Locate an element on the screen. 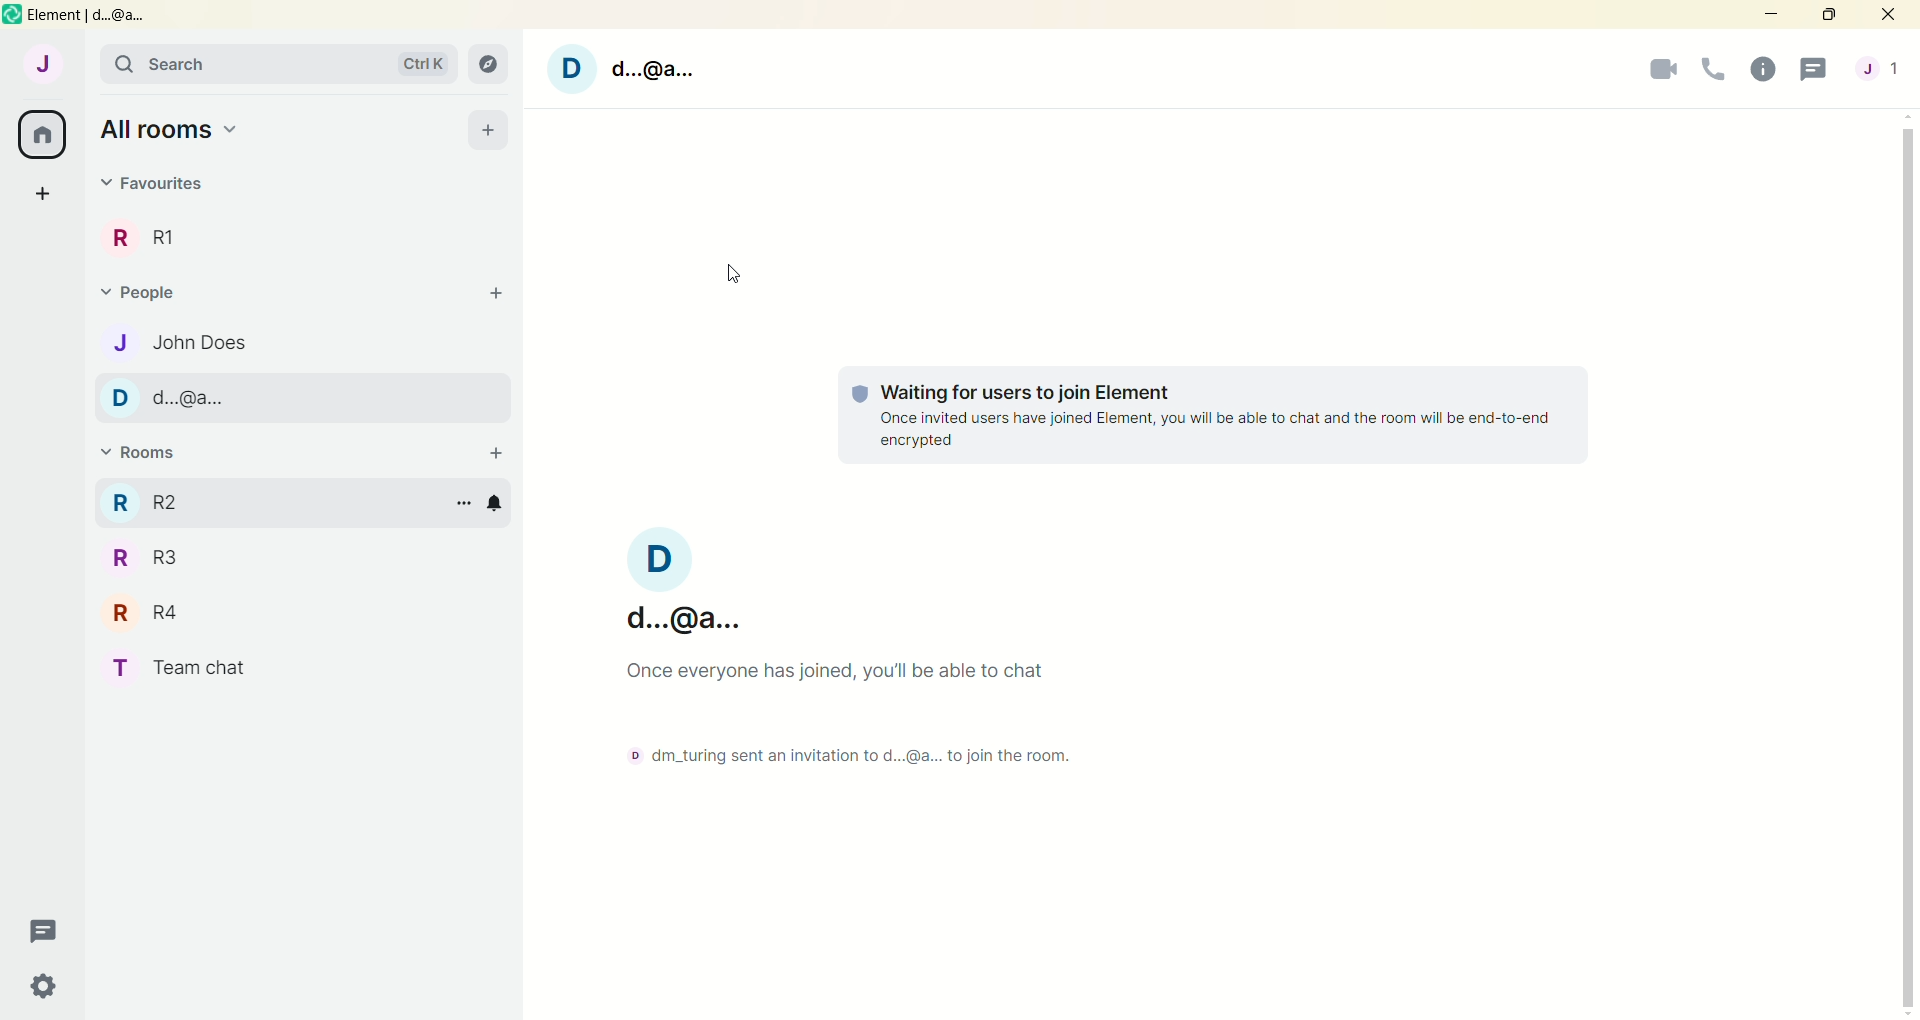 The height and width of the screenshot is (1020, 1920). T Team chat is located at coordinates (175, 672).